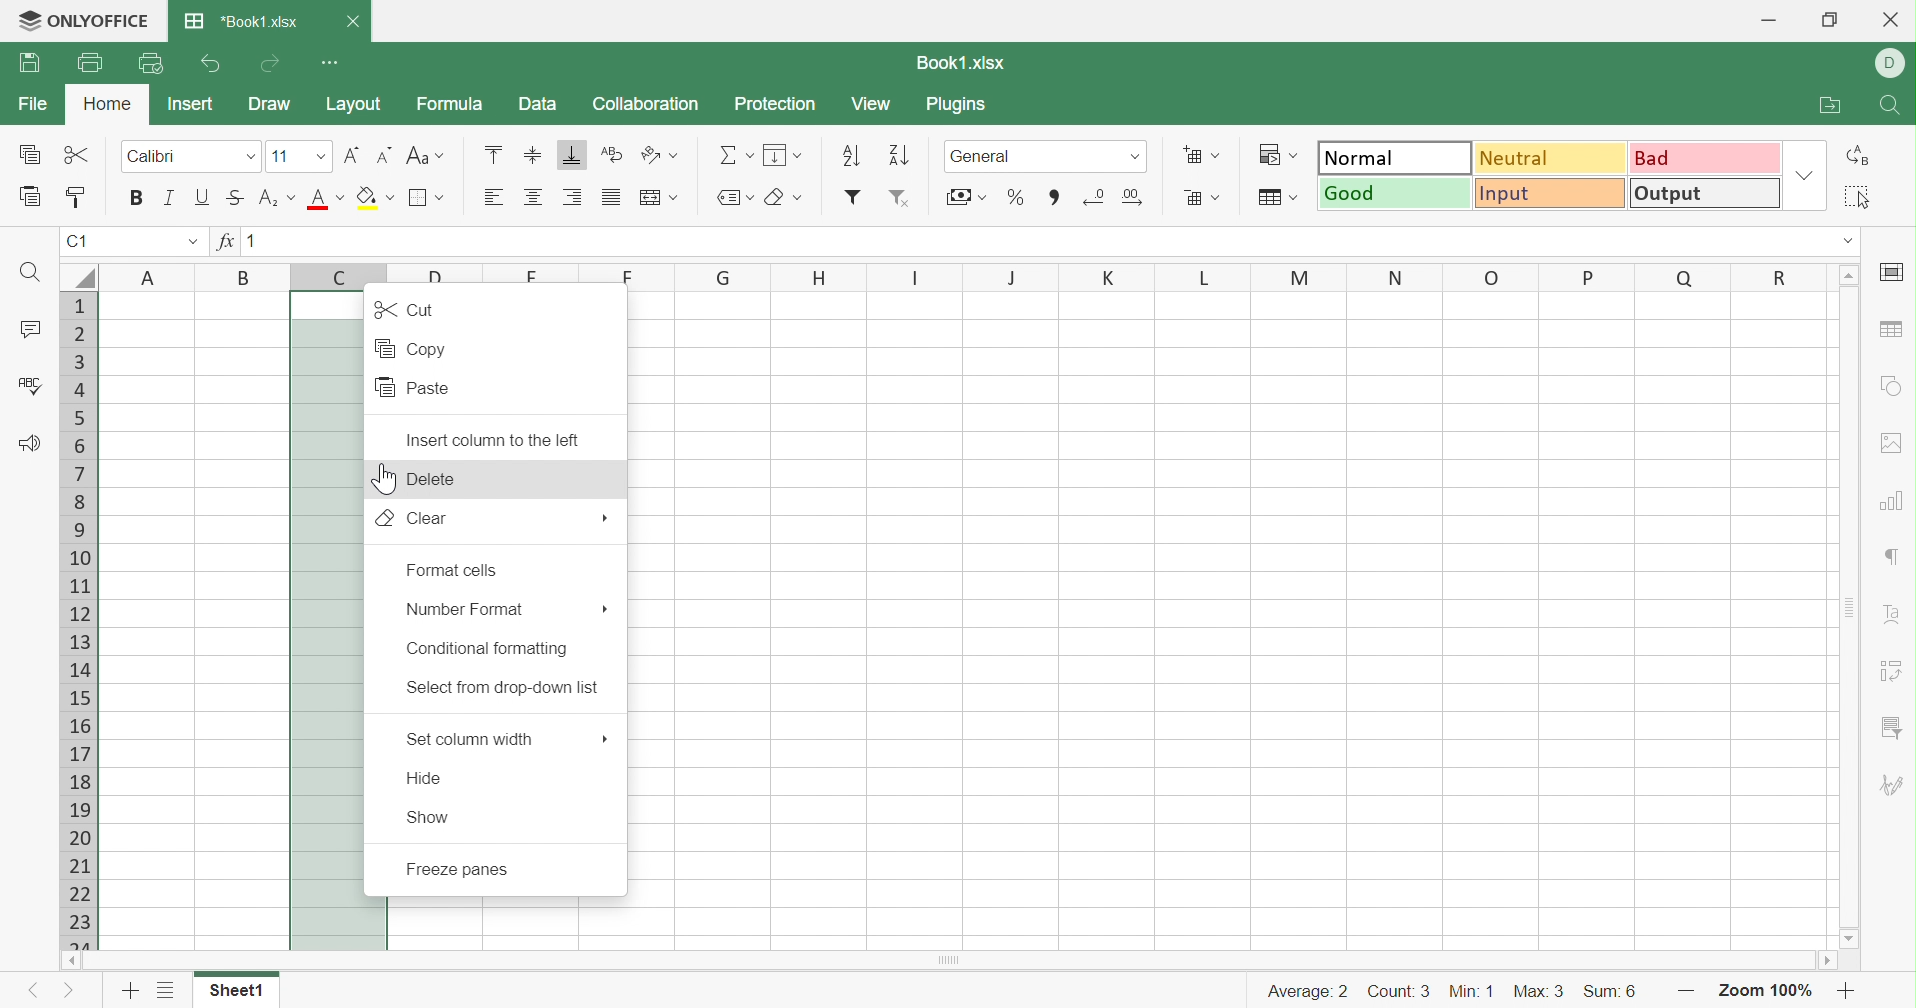  What do you see at coordinates (85, 20) in the screenshot?
I see `ONLYOFFICE` at bounding box center [85, 20].